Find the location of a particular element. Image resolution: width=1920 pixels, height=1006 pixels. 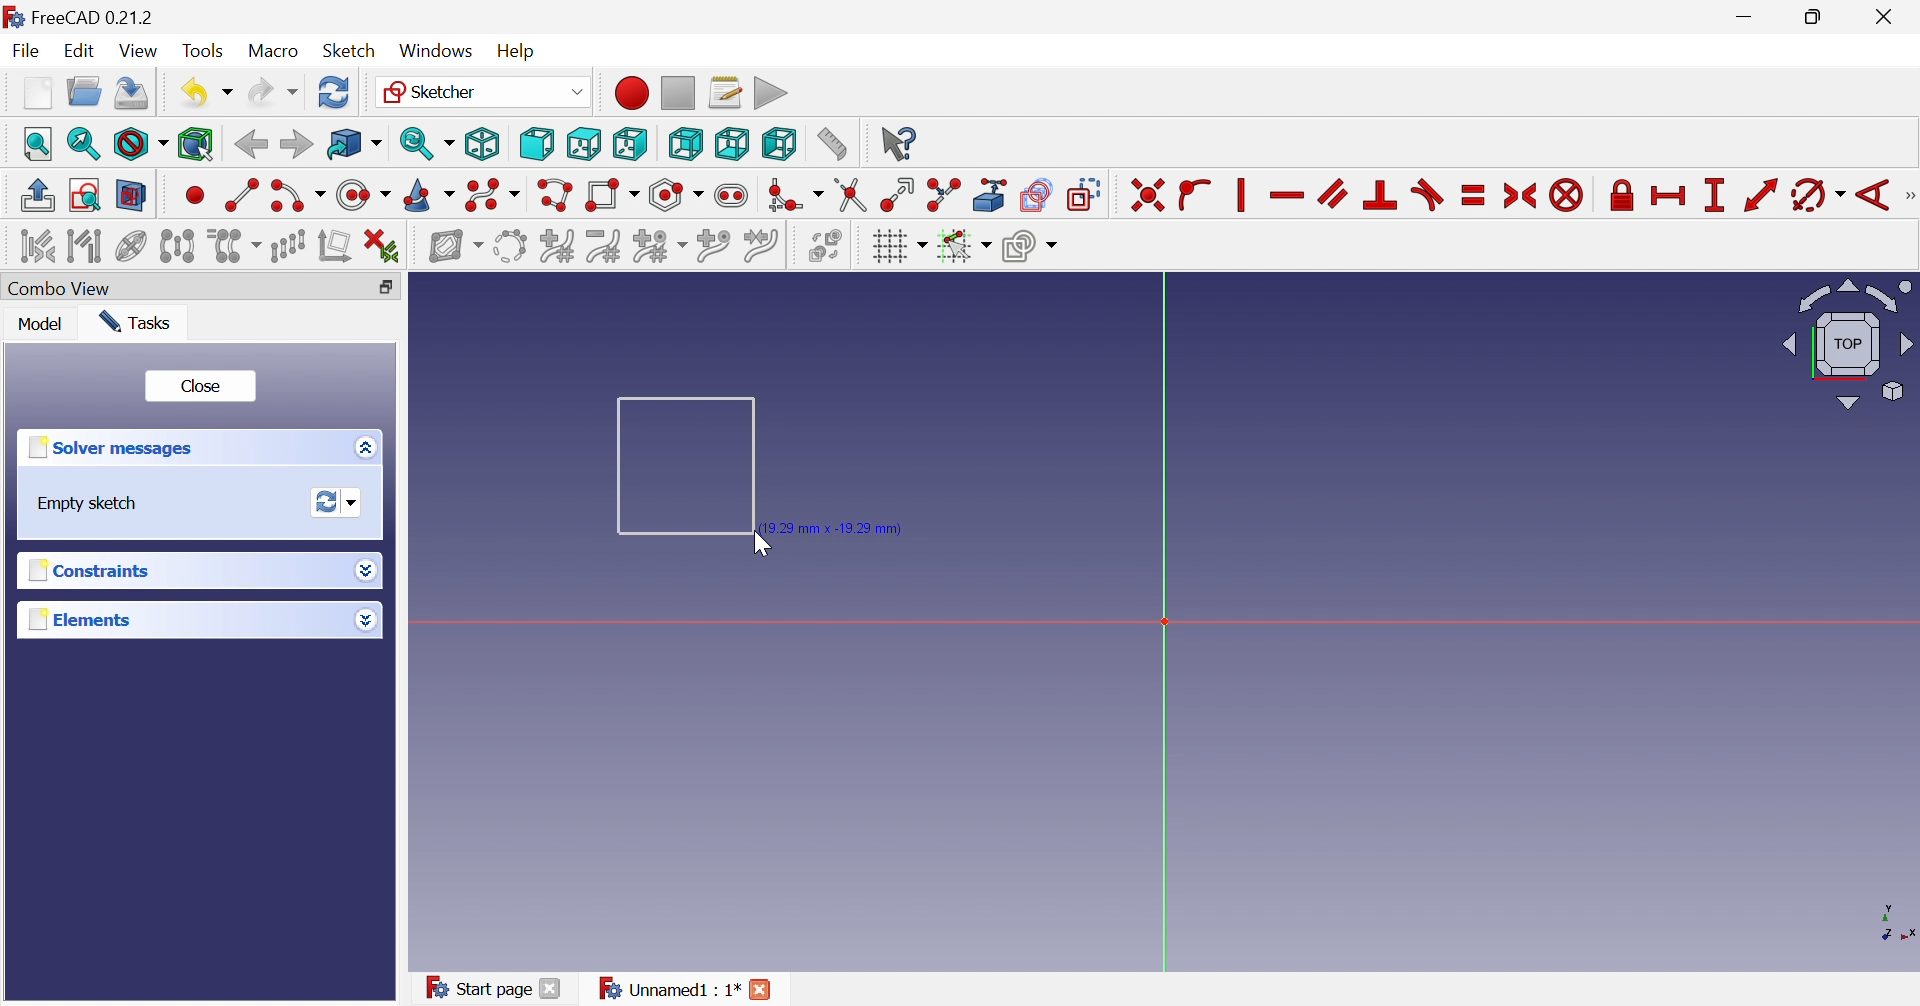

[Sketcher tools] is located at coordinates (1908, 198).